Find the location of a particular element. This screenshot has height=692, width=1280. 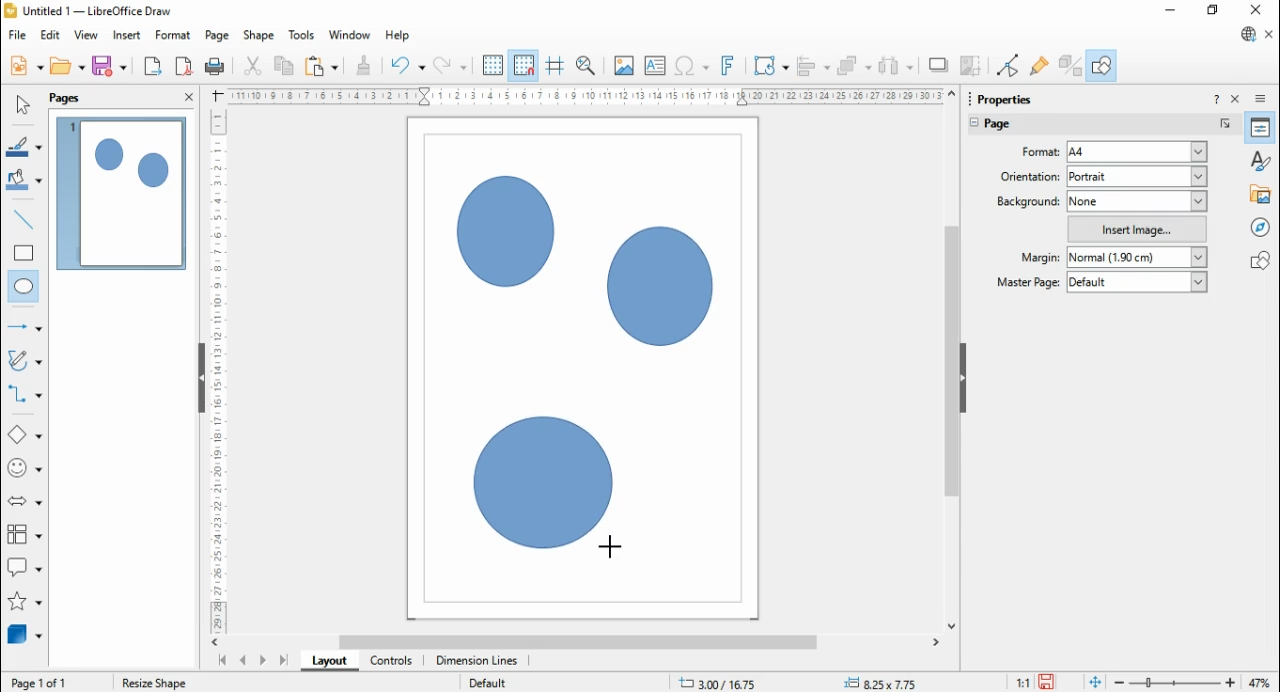

last page is located at coordinates (283, 660).